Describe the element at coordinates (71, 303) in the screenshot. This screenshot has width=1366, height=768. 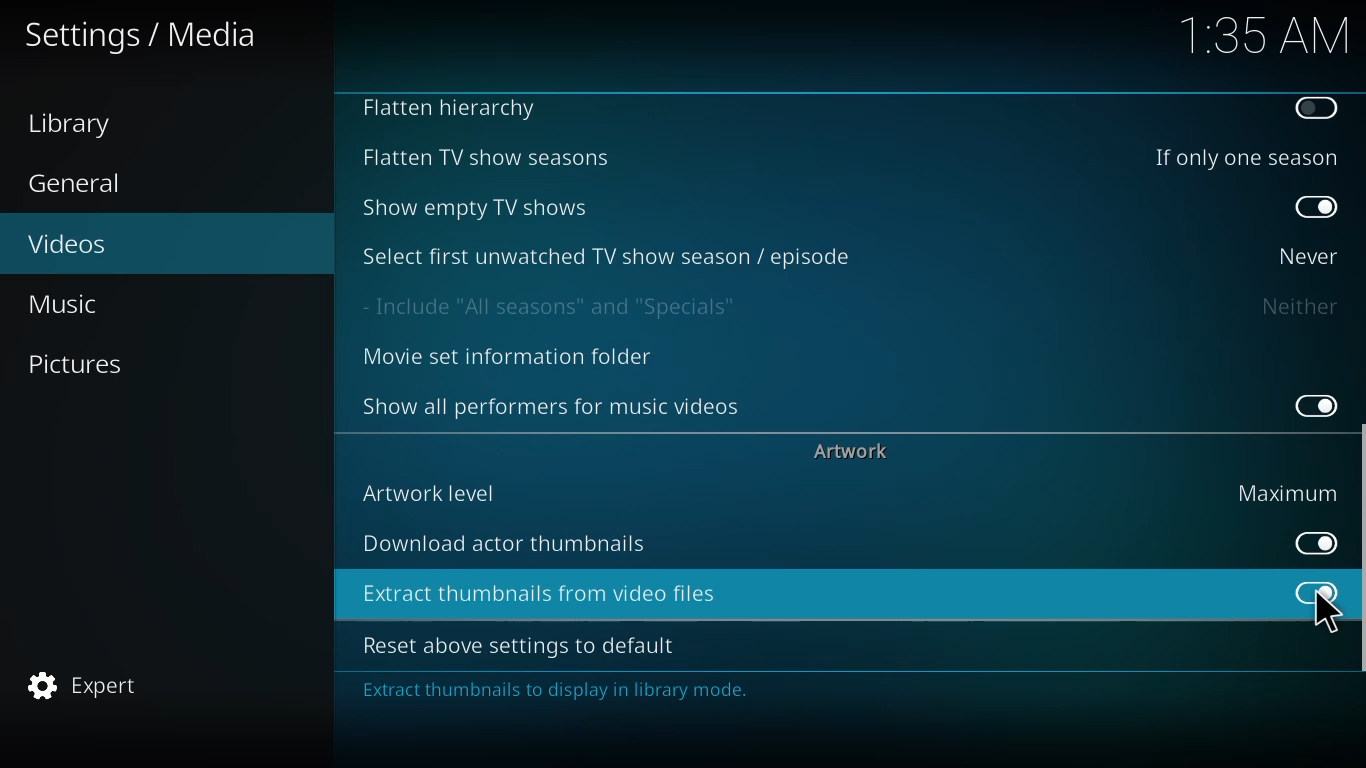
I see `music` at that location.